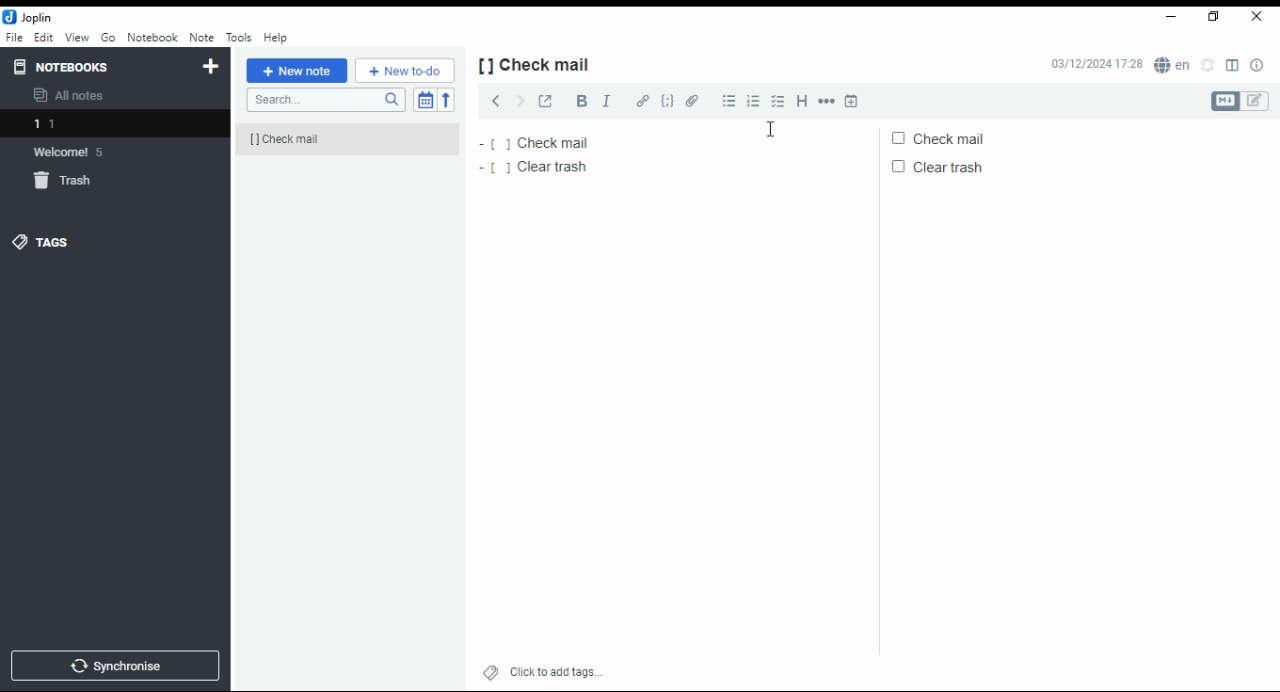 Image resolution: width=1280 pixels, height=692 pixels. What do you see at coordinates (578, 101) in the screenshot?
I see `bold` at bounding box center [578, 101].